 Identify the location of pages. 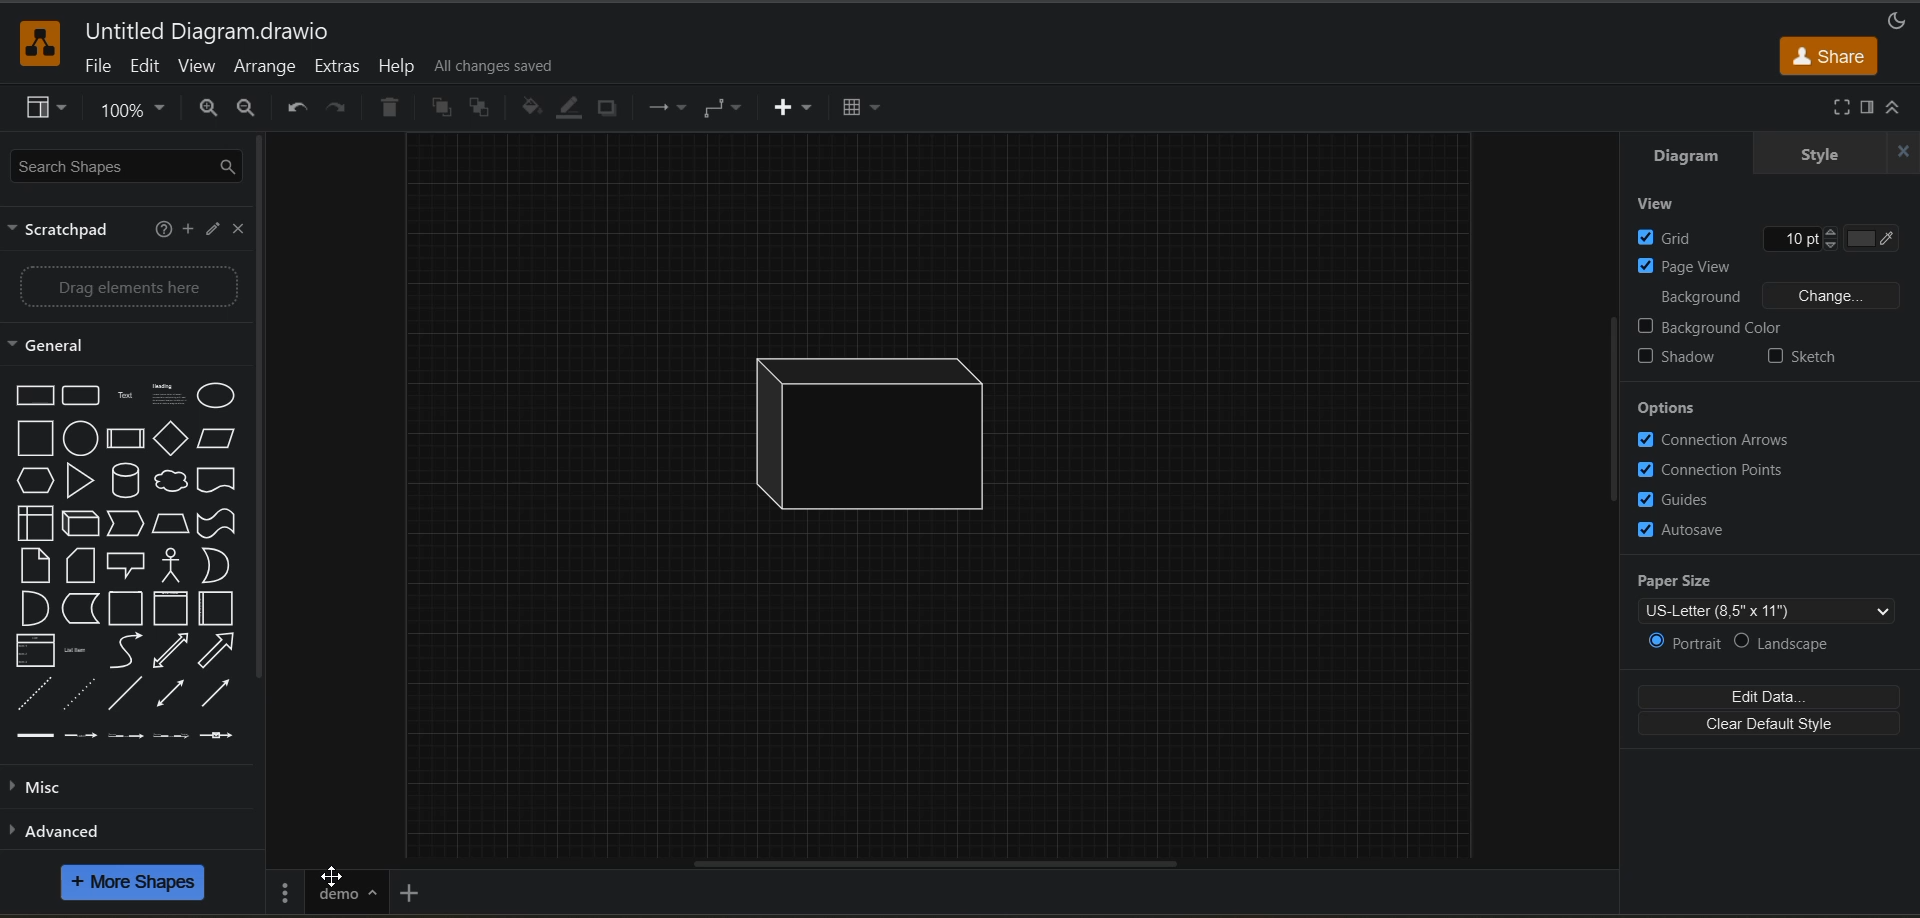
(285, 891).